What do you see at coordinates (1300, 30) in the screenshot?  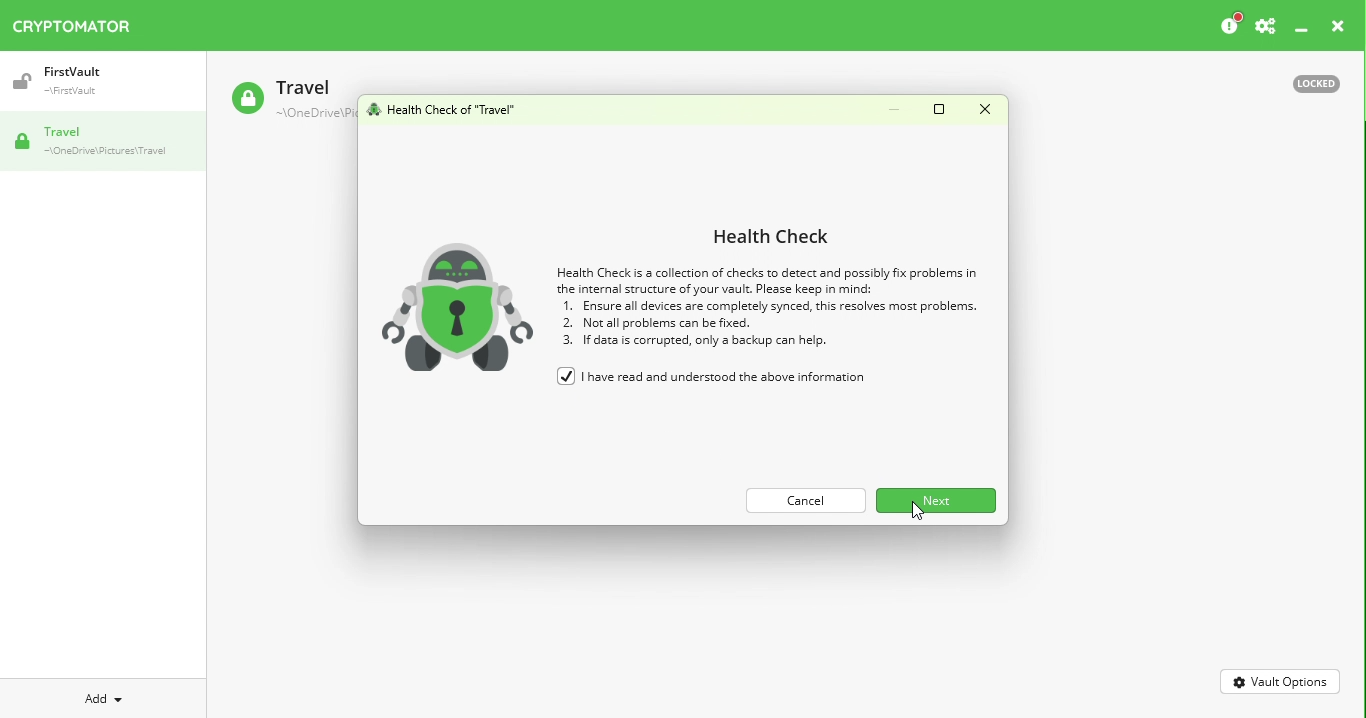 I see `Minimize` at bounding box center [1300, 30].